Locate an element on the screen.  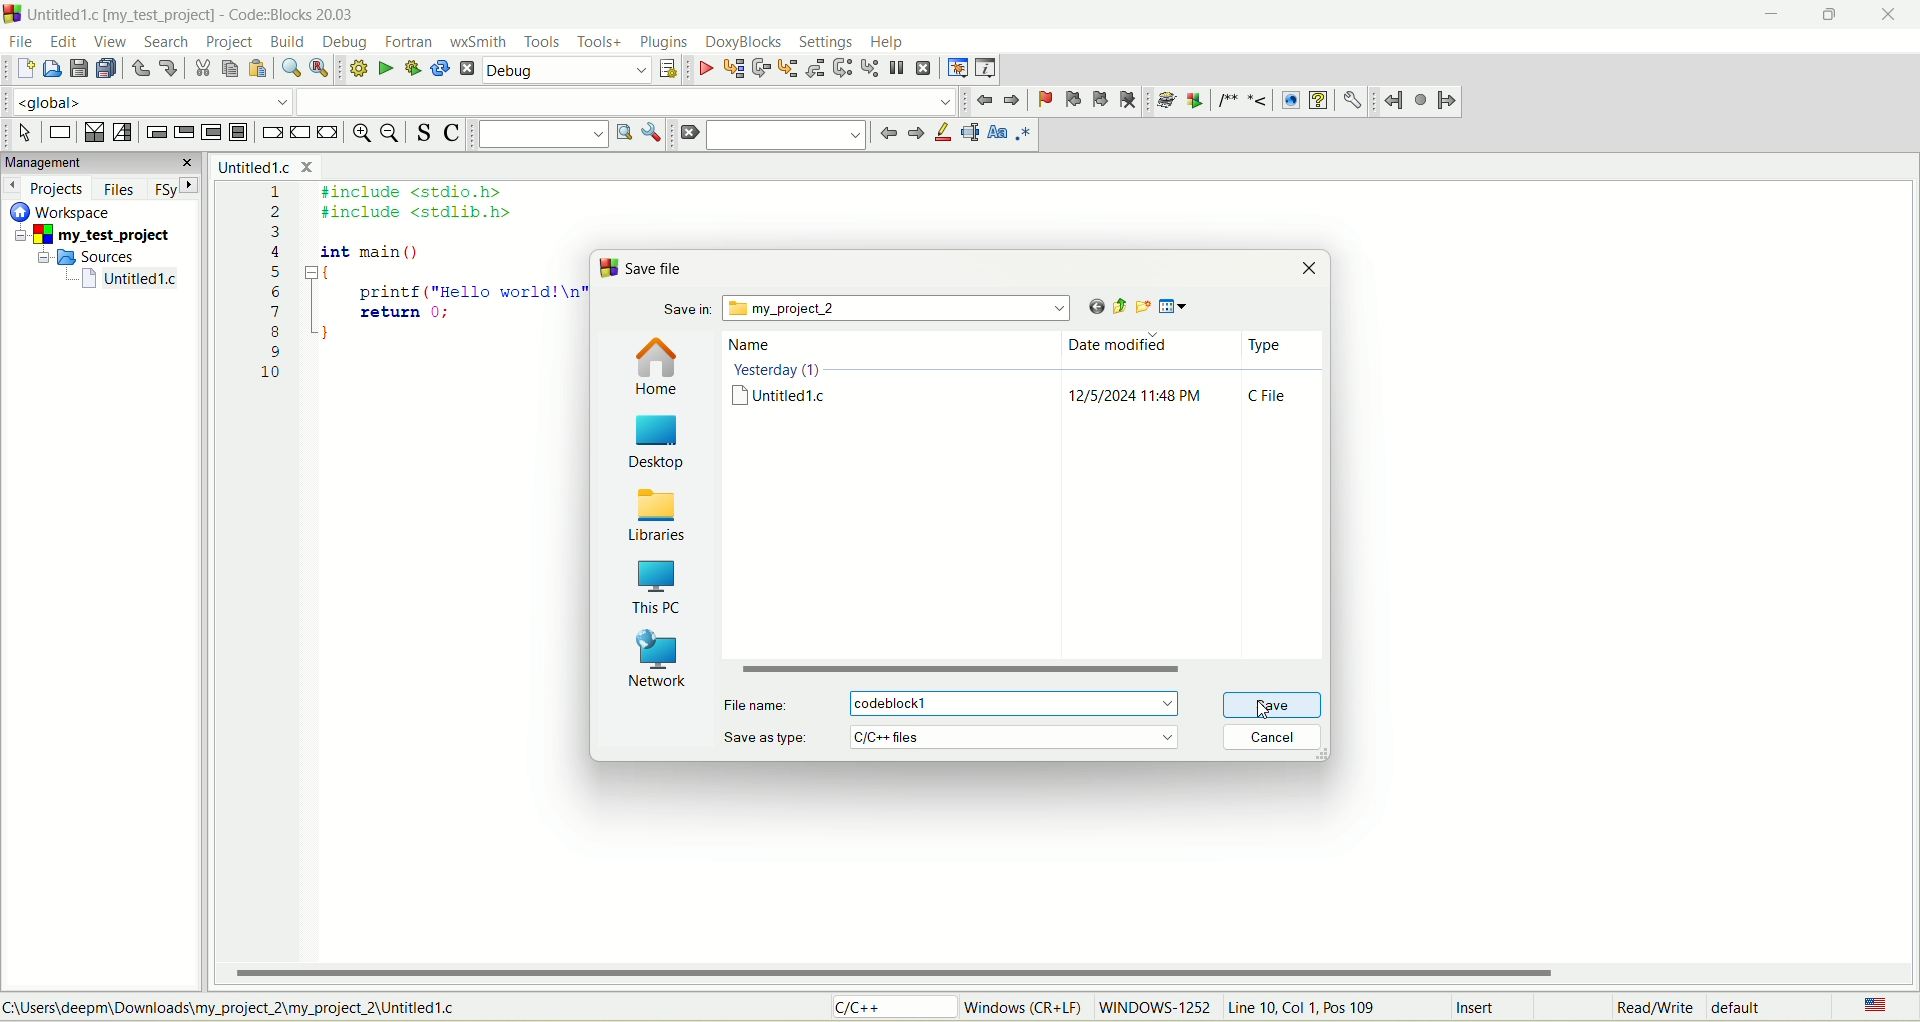
save is located at coordinates (78, 69).